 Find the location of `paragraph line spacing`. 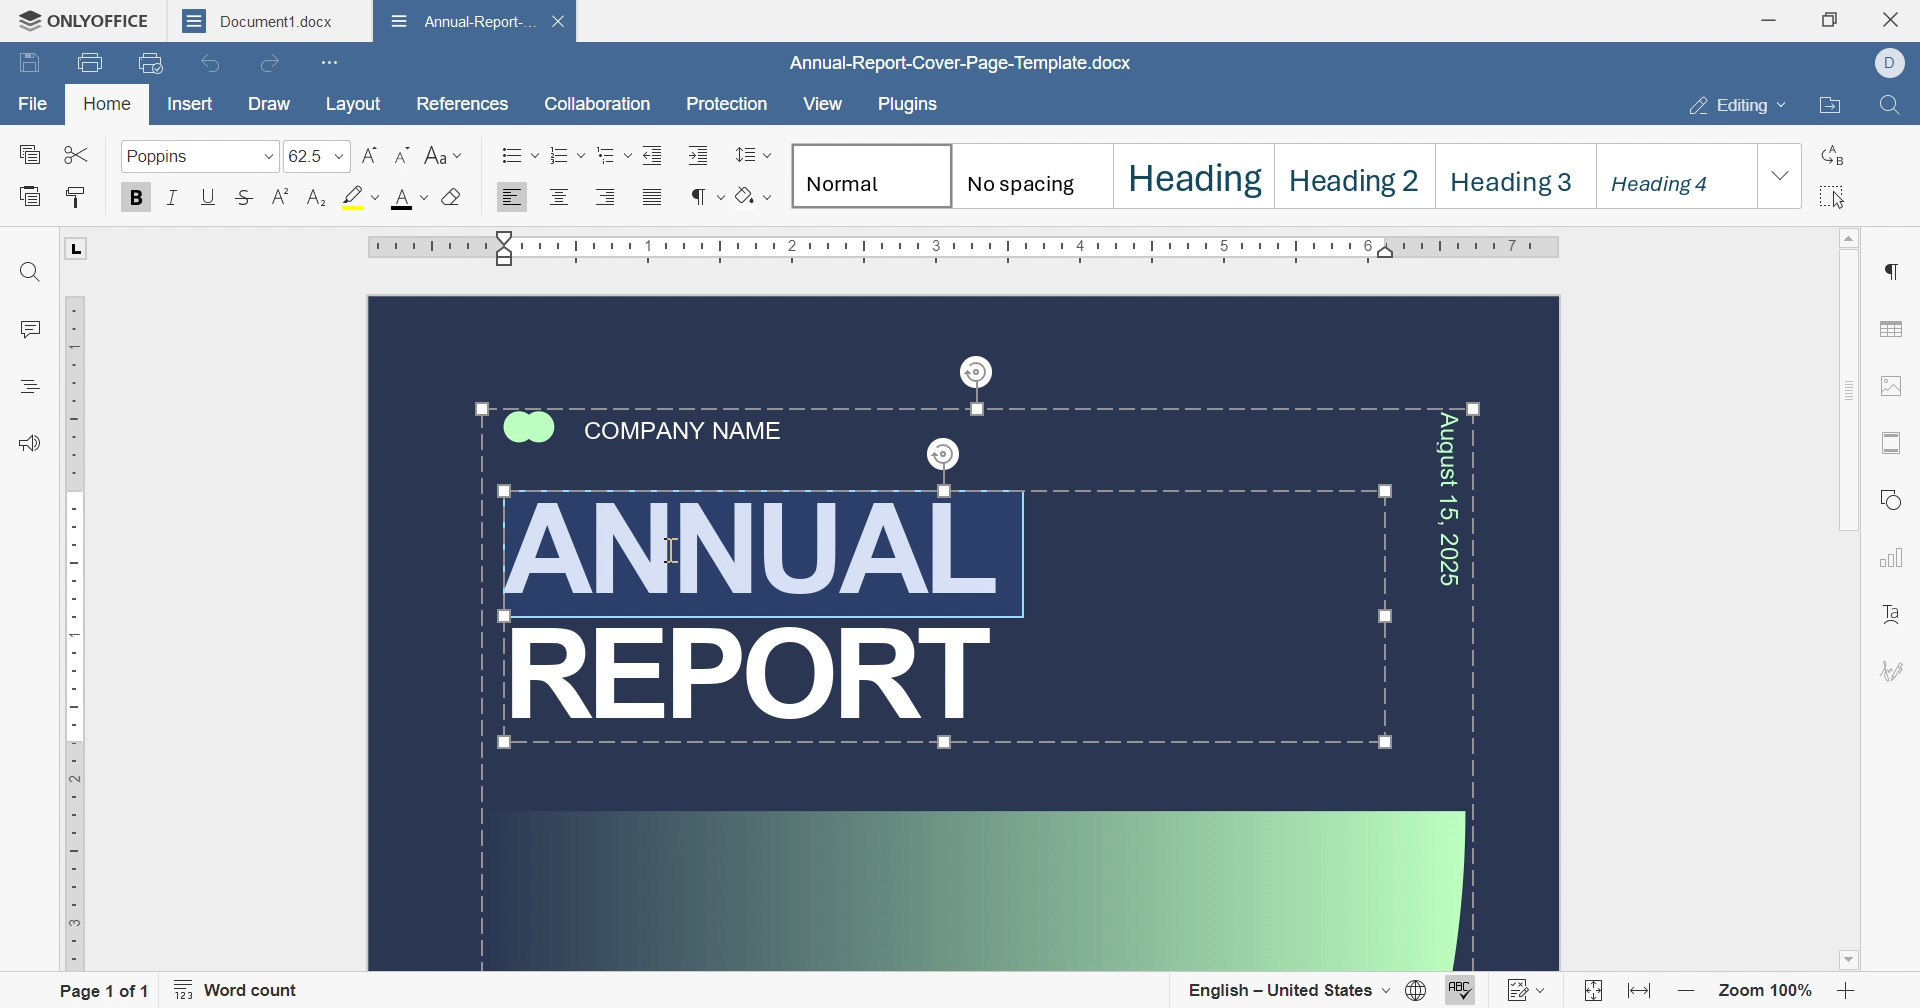

paragraph line spacing is located at coordinates (750, 156).